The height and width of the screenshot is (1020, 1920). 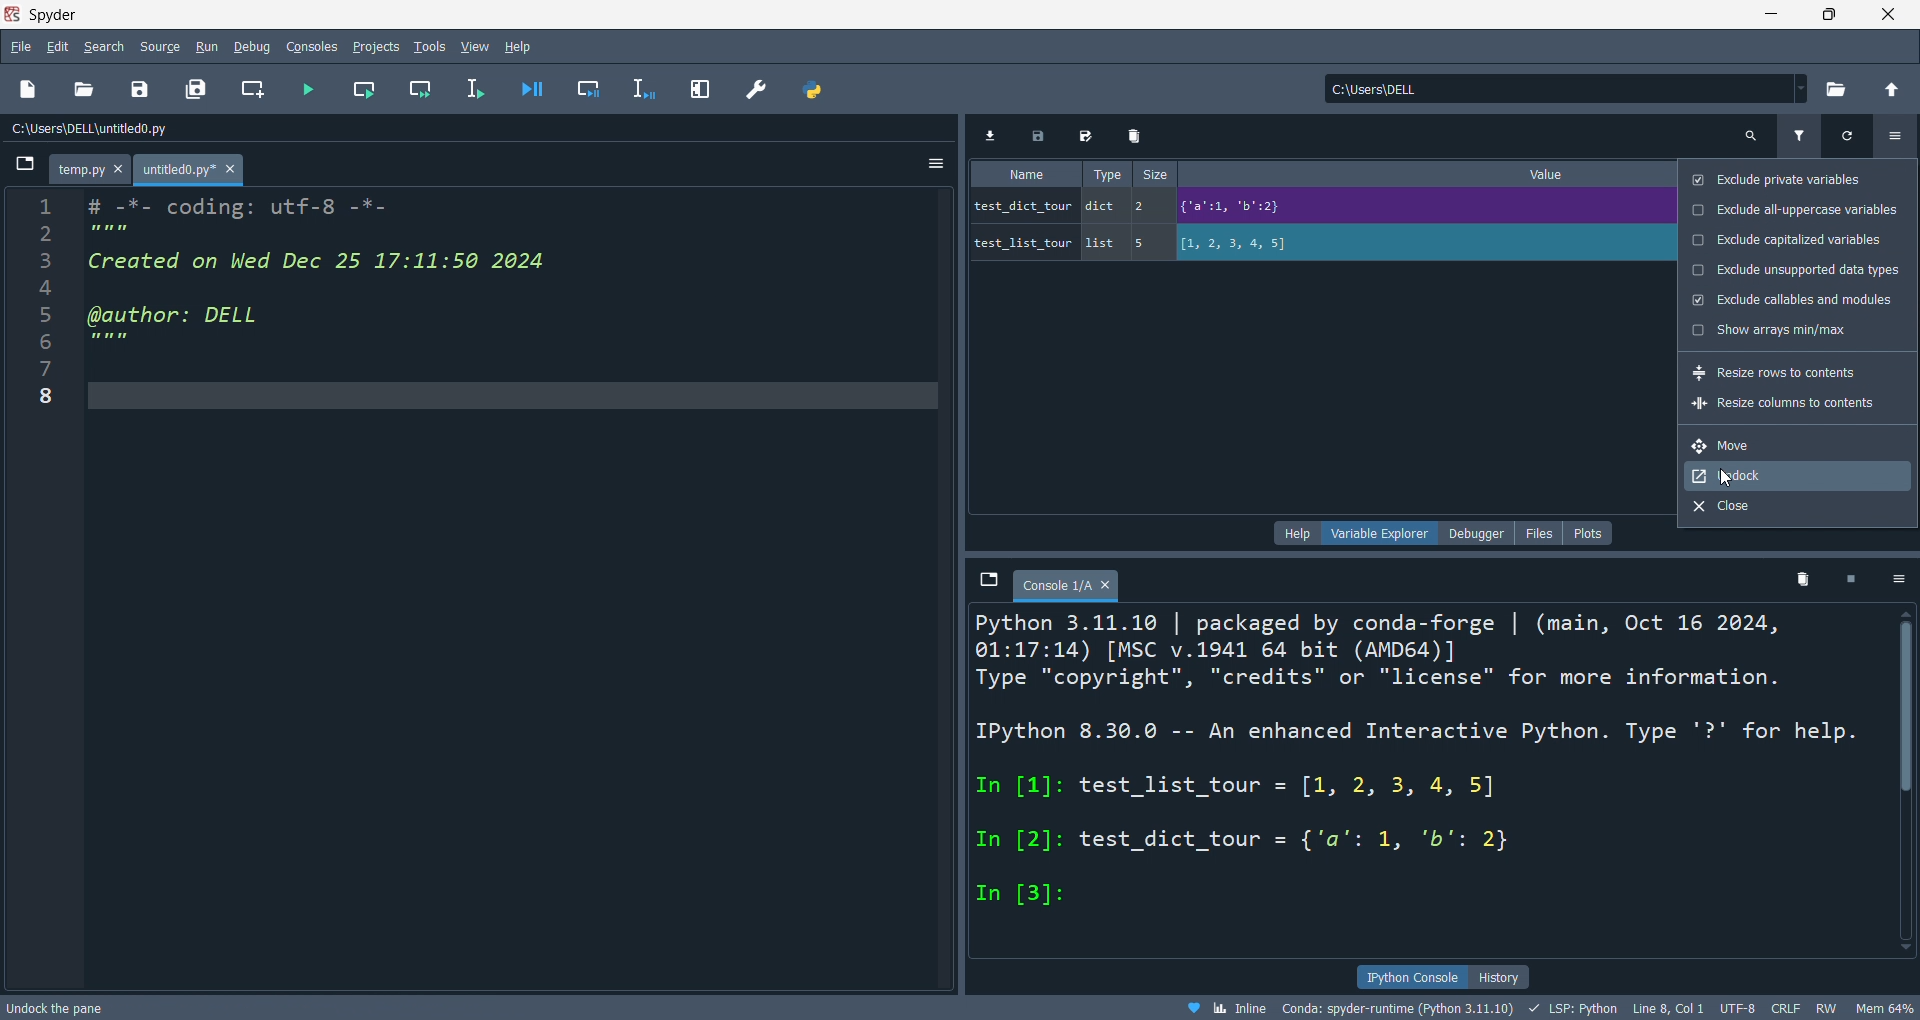 What do you see at coordinates (1890, 90) in the screenshot?
I see `open parent directory` at bounding box center [1890, 90].